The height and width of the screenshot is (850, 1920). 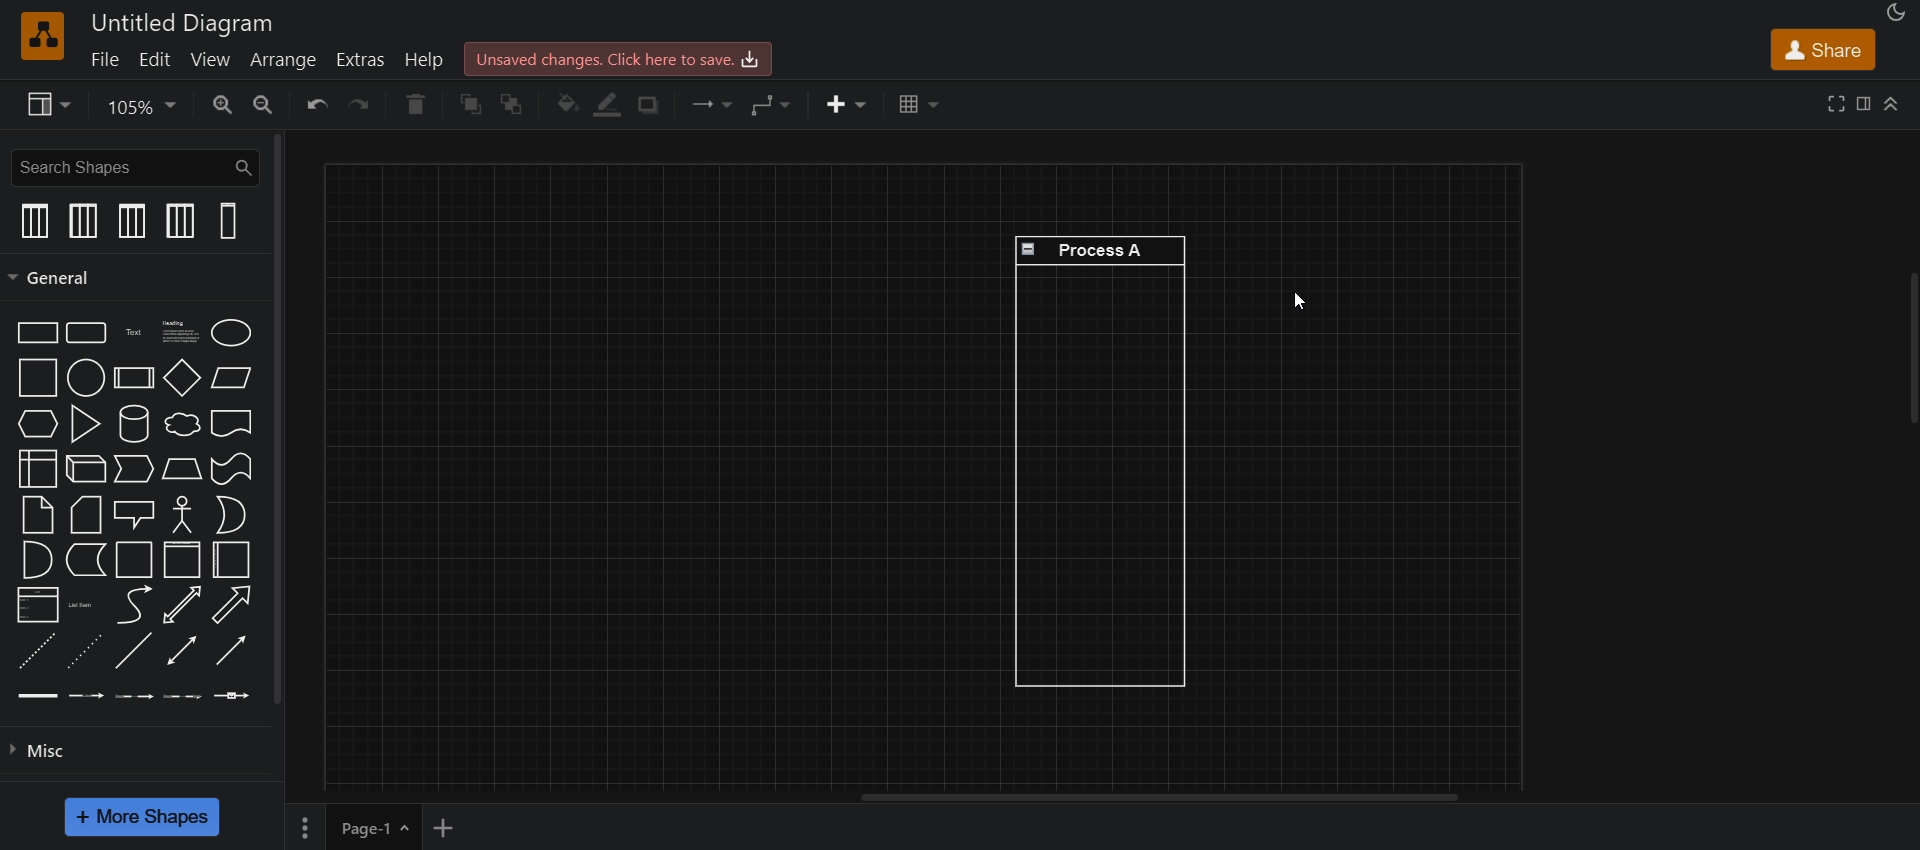 What do you see at coordinates (39, 516) in the screenshot?
I see `note` at bounding box center [39, 516].